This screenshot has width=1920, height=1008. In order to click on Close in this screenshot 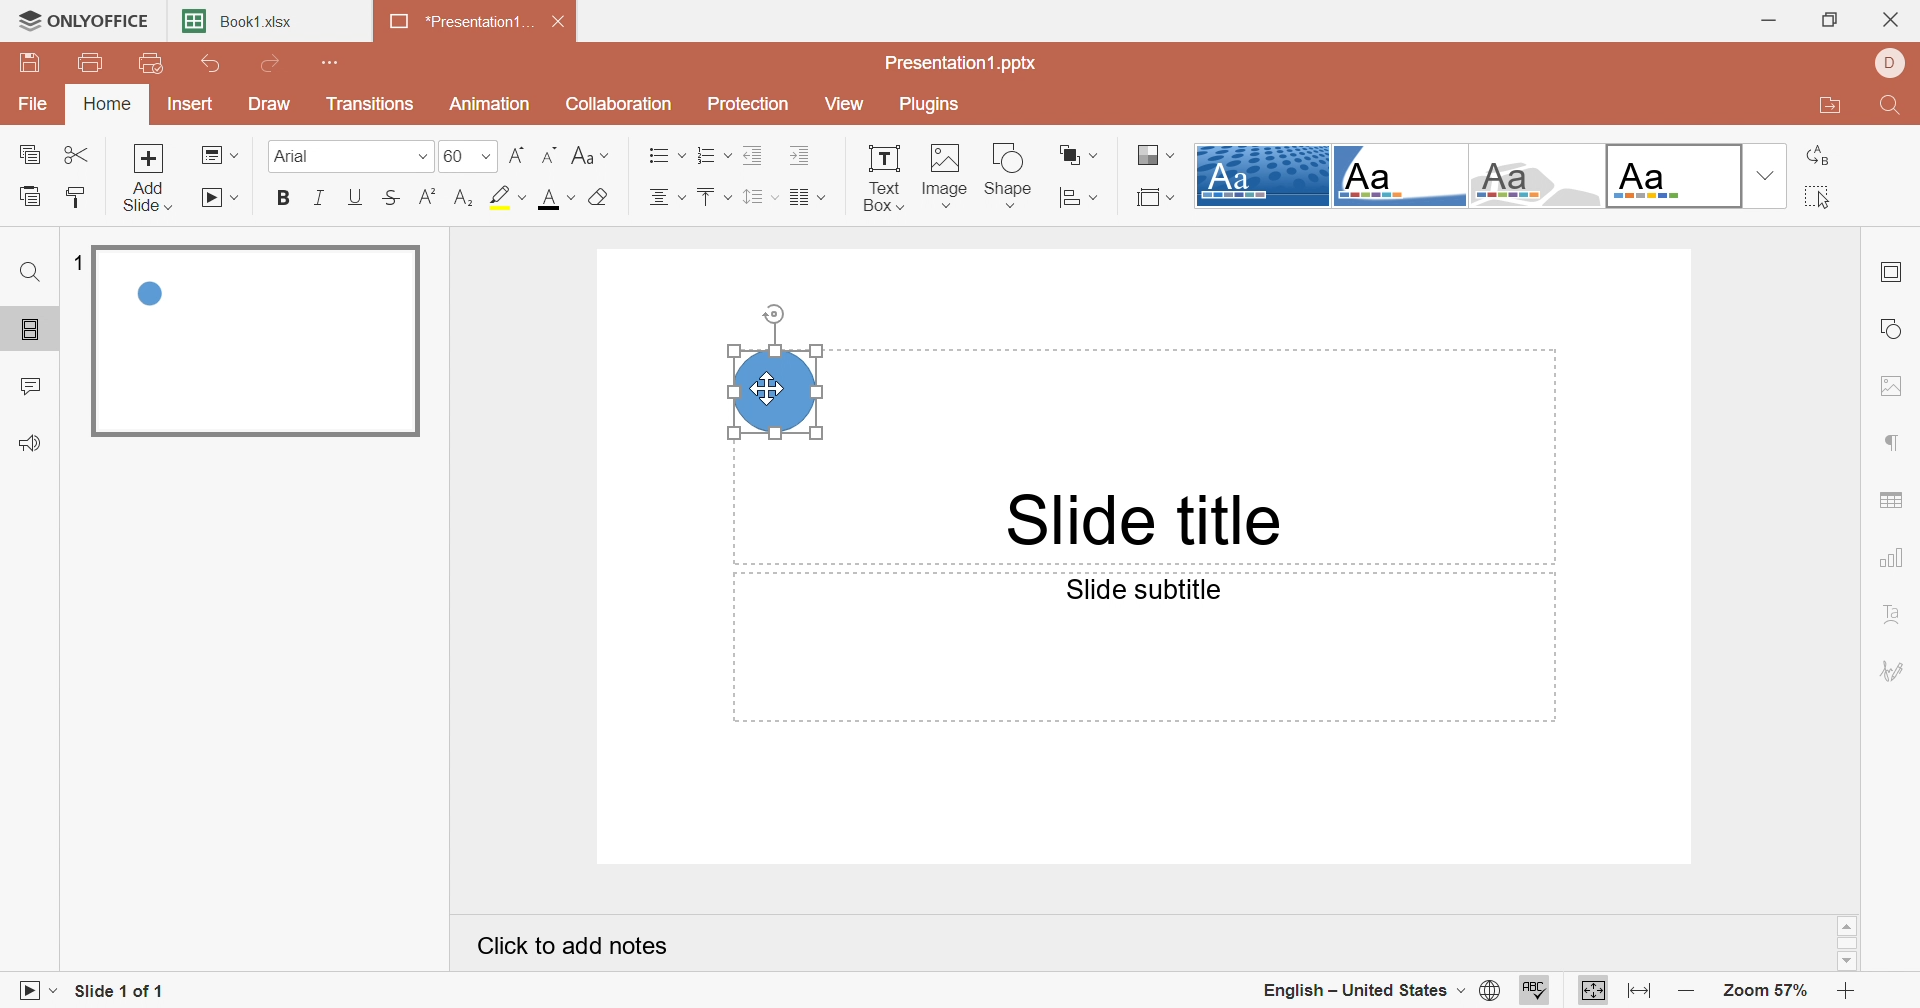, I will do `click(1897, 15)`.